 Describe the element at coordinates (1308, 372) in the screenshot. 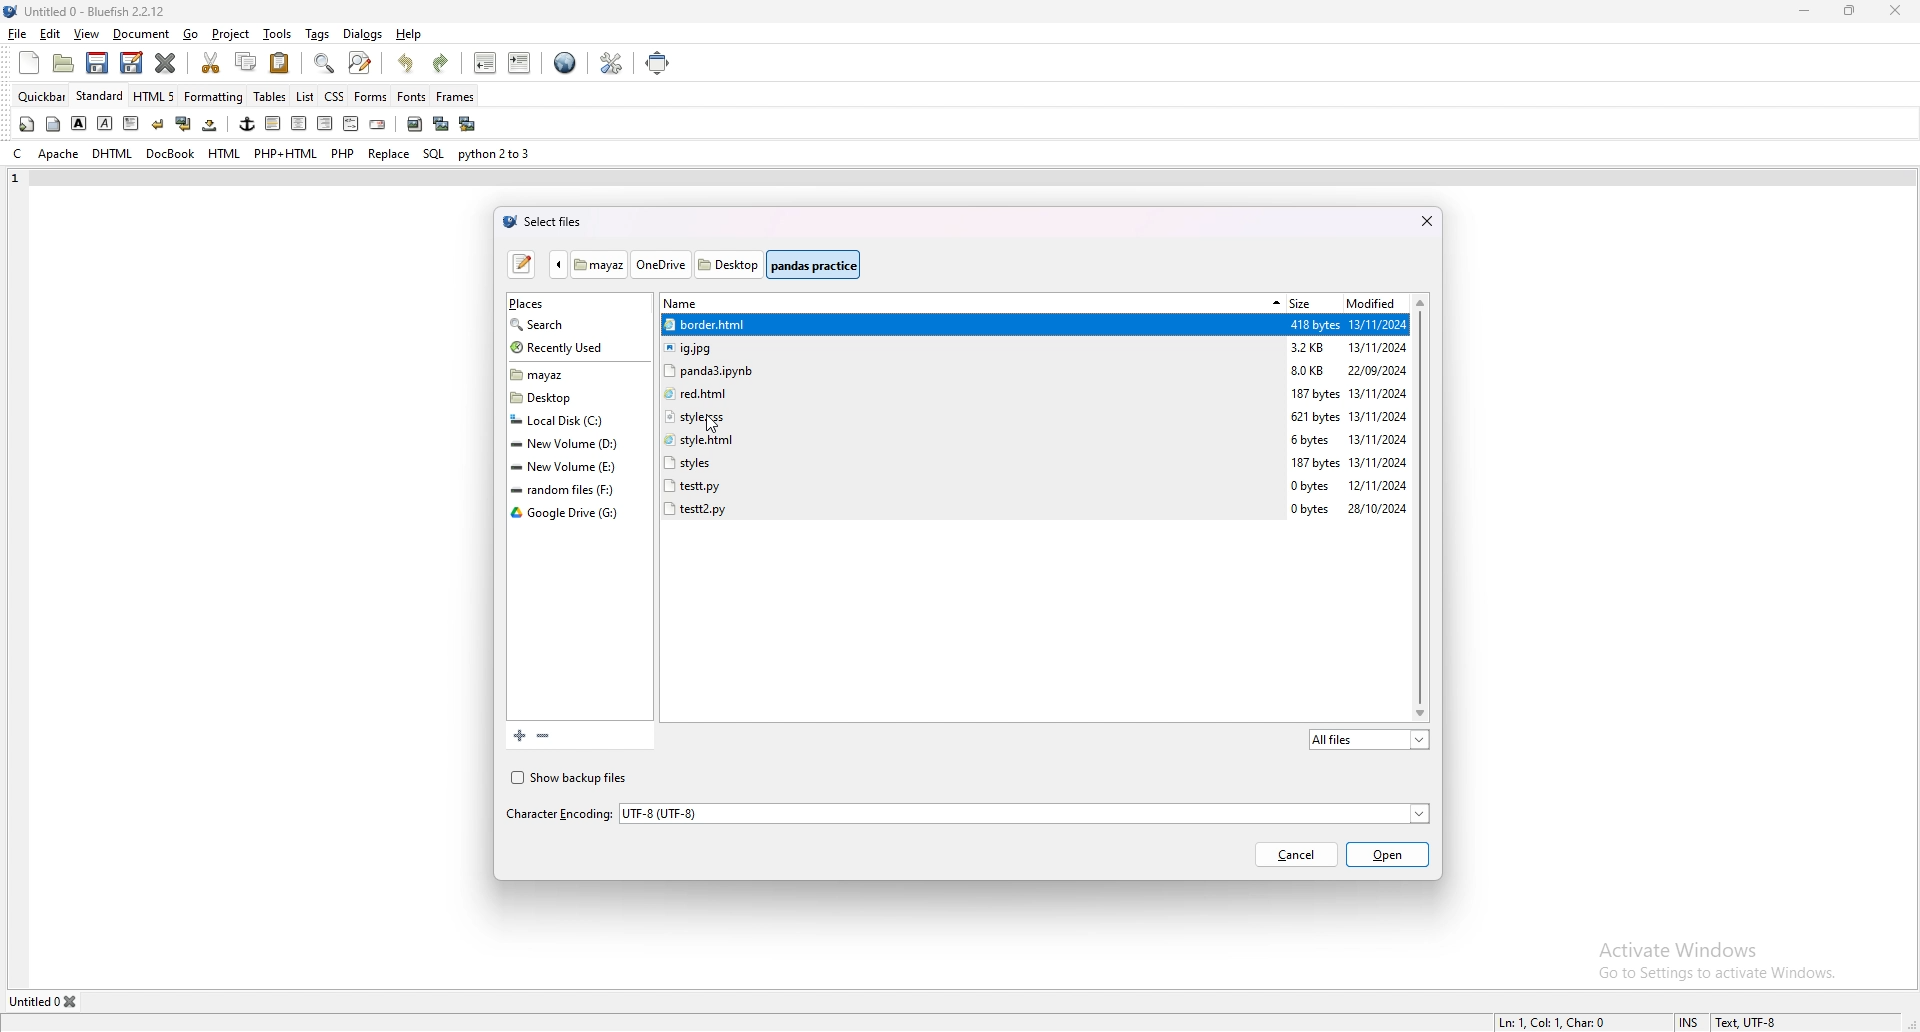

I see `8.0KB` at that location.